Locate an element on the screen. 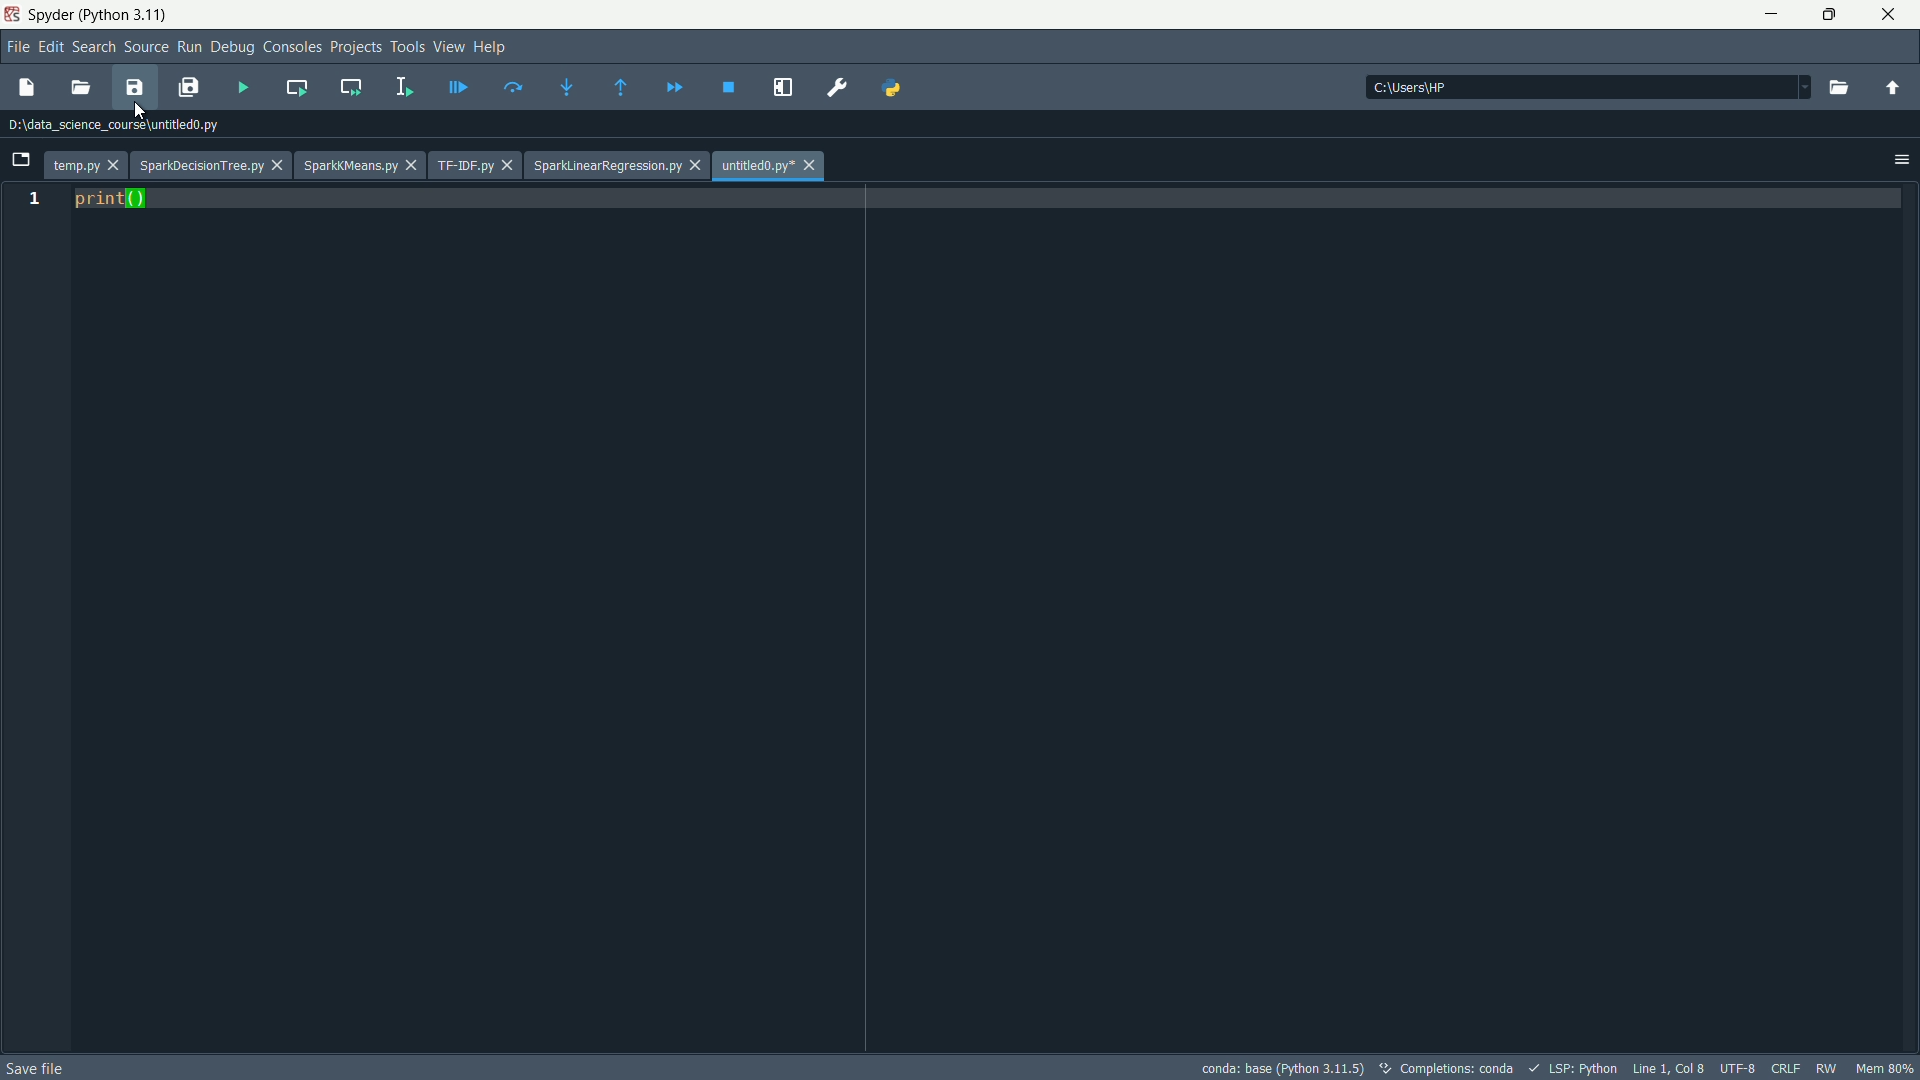 The image size is (1920, 1080). save file is located at coordinates (36, 1068).